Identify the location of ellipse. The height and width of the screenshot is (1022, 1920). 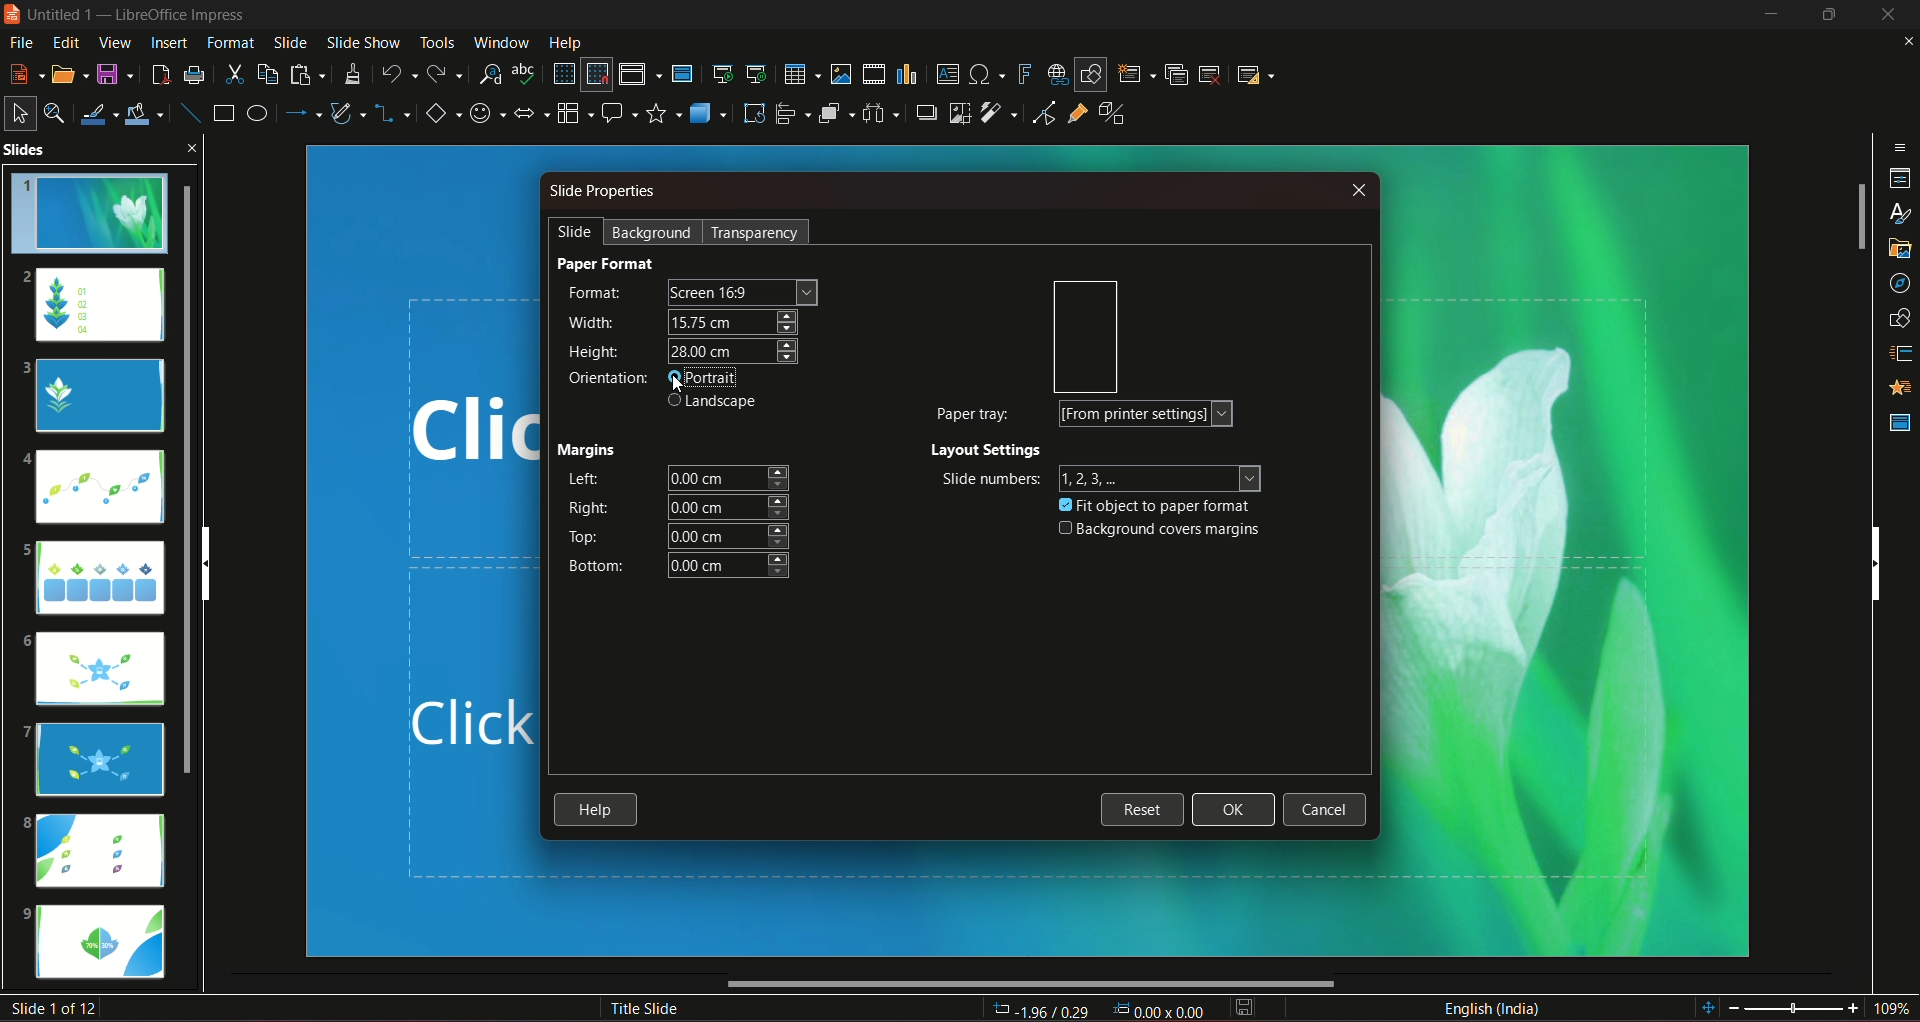
(256, 113).